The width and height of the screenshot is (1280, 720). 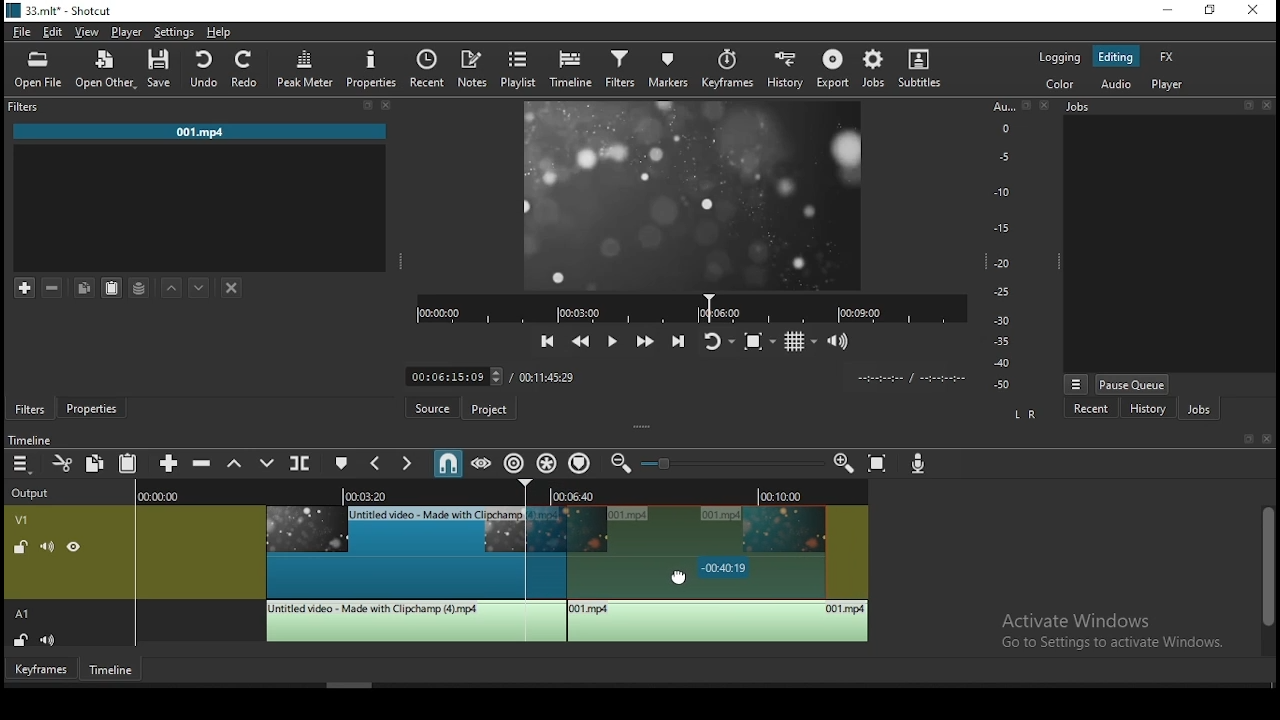 I want to click on ripple all tracks, so click(x=547, y=463).